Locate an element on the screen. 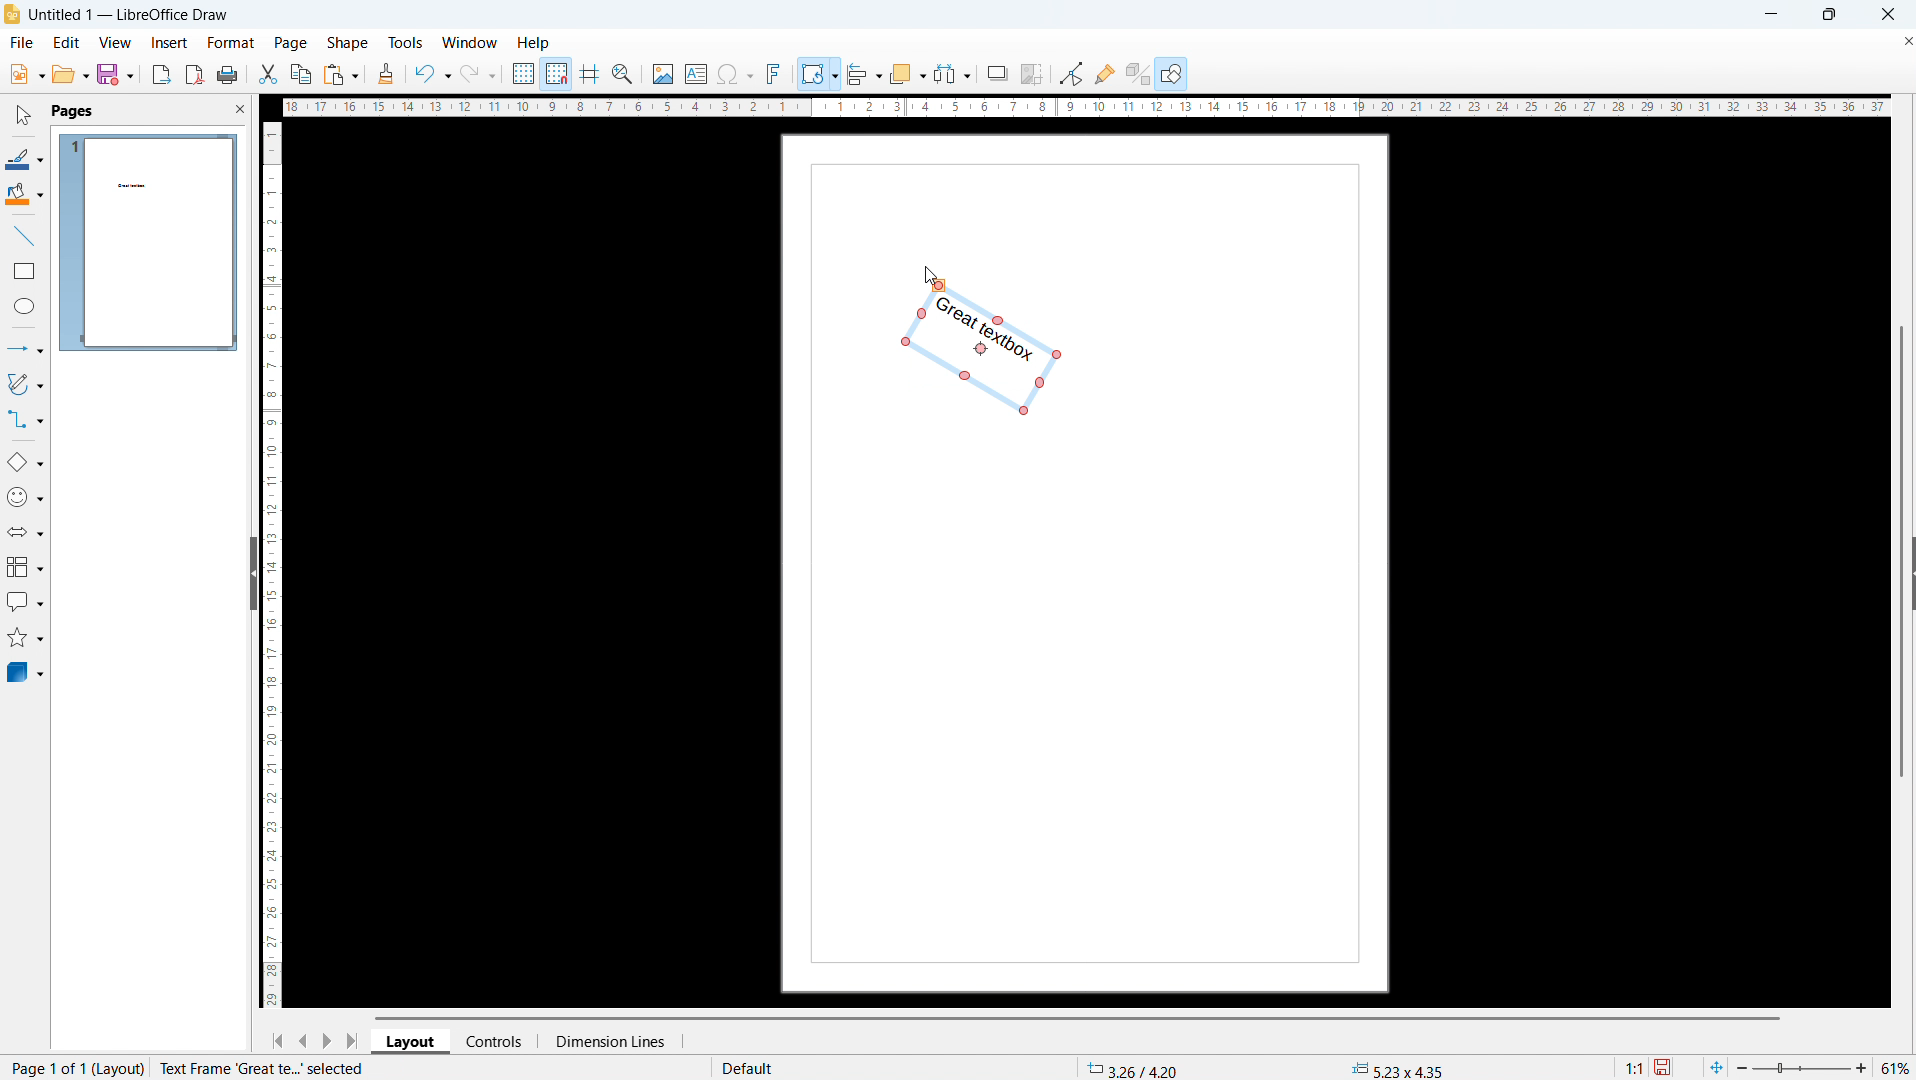 This screenshot has width=1916, height=1080. Vertical scroll bar  is located at coordinates (1908, 414).